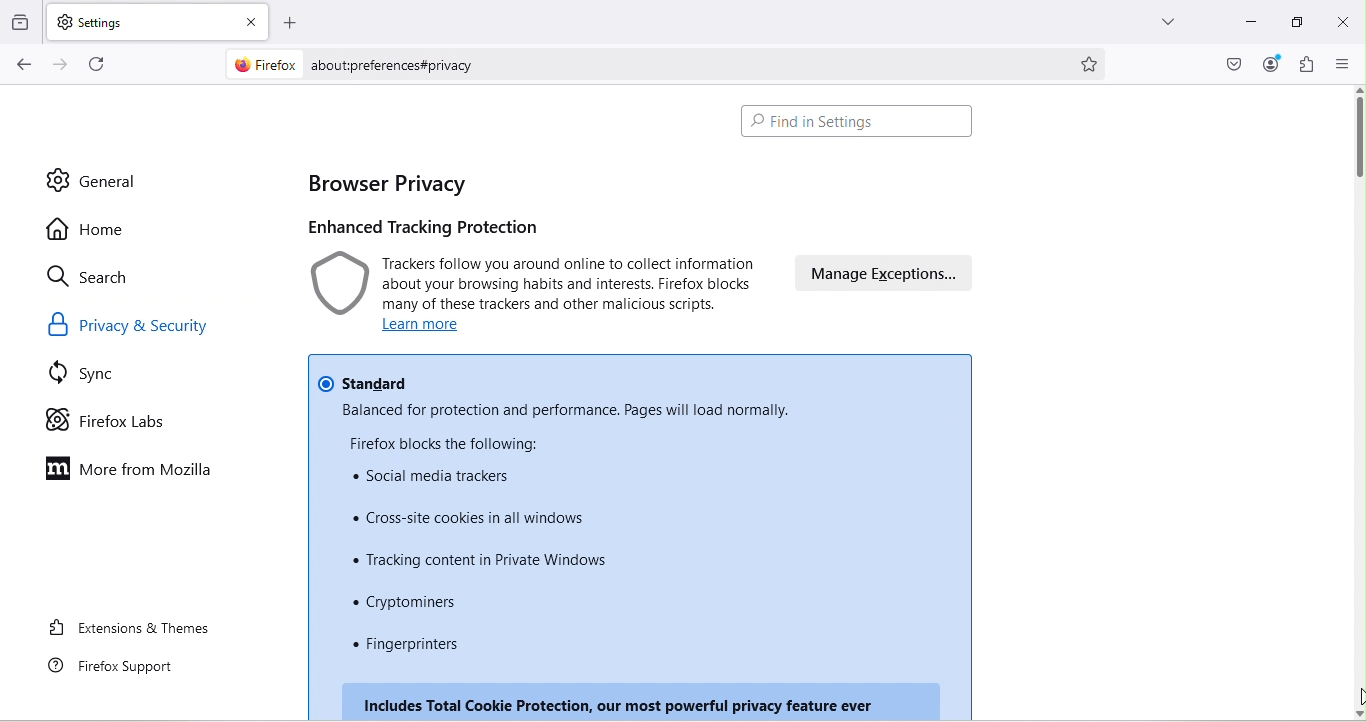  I want to click on Firefox, so click(261, 66).